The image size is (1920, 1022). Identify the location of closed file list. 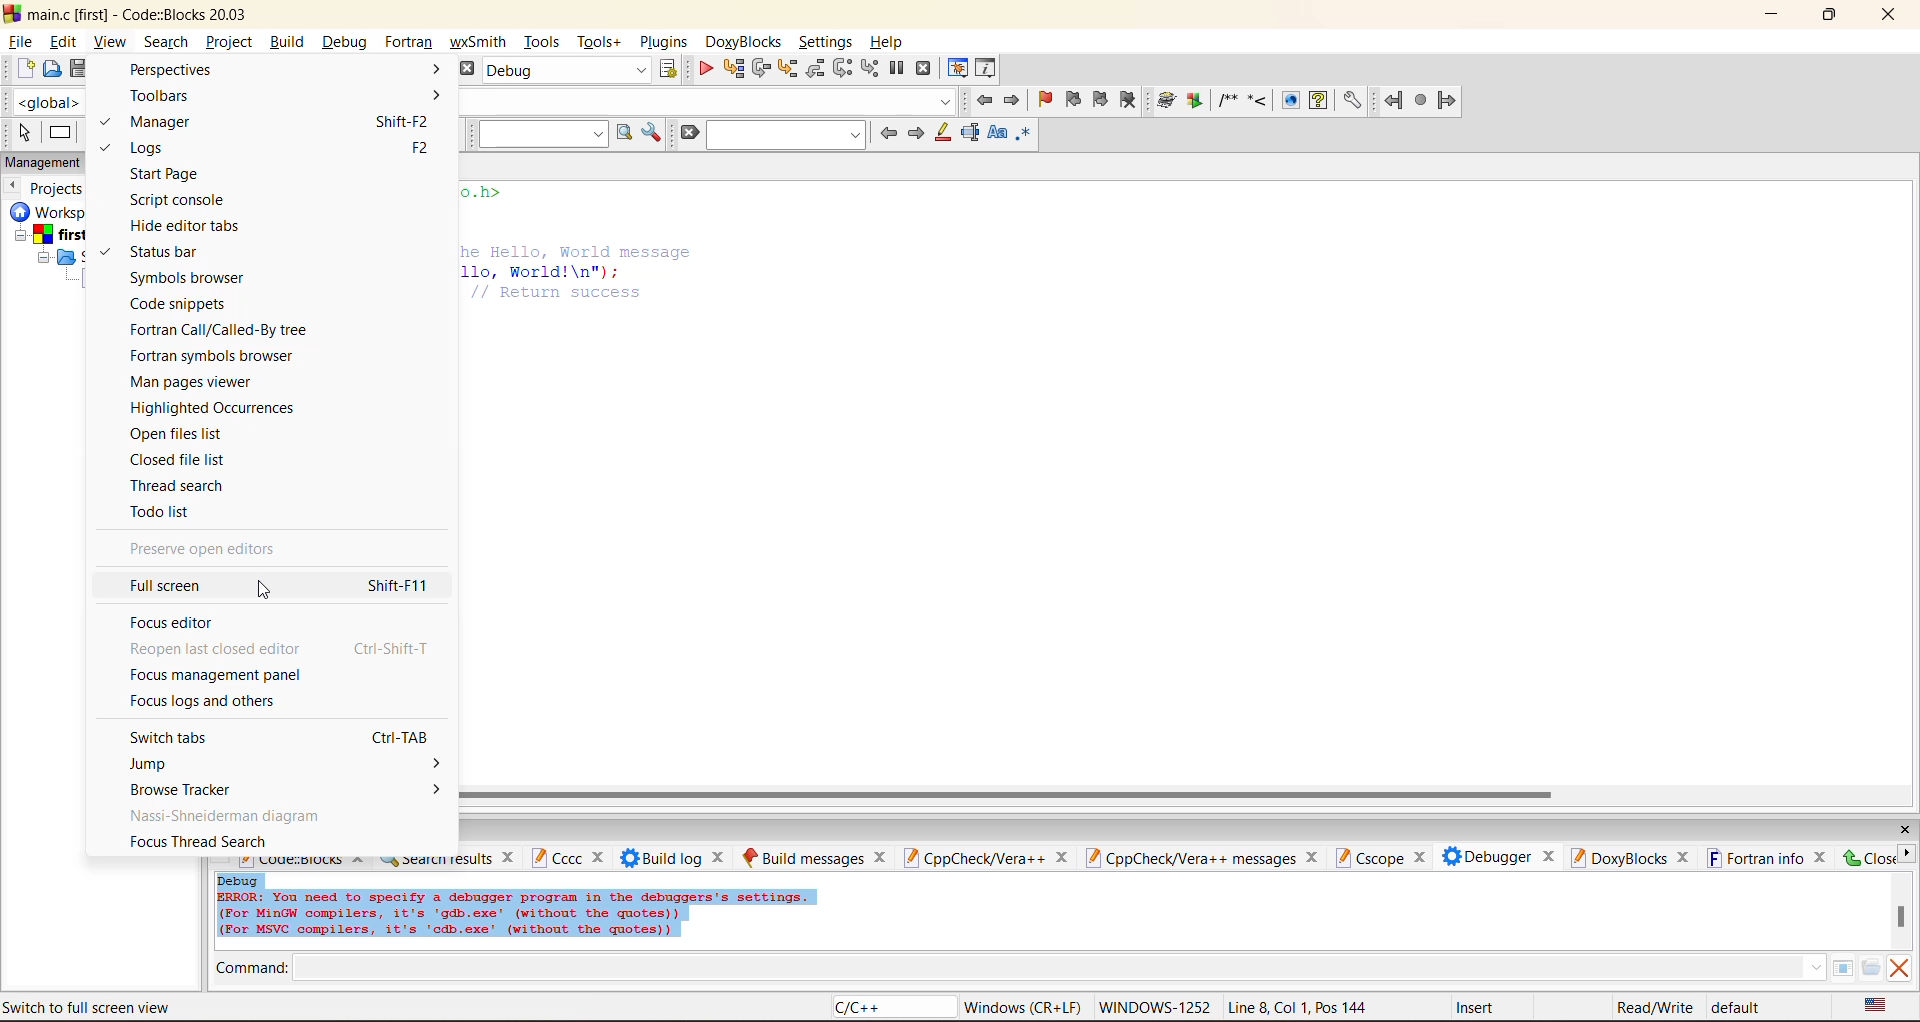
(198, 462).